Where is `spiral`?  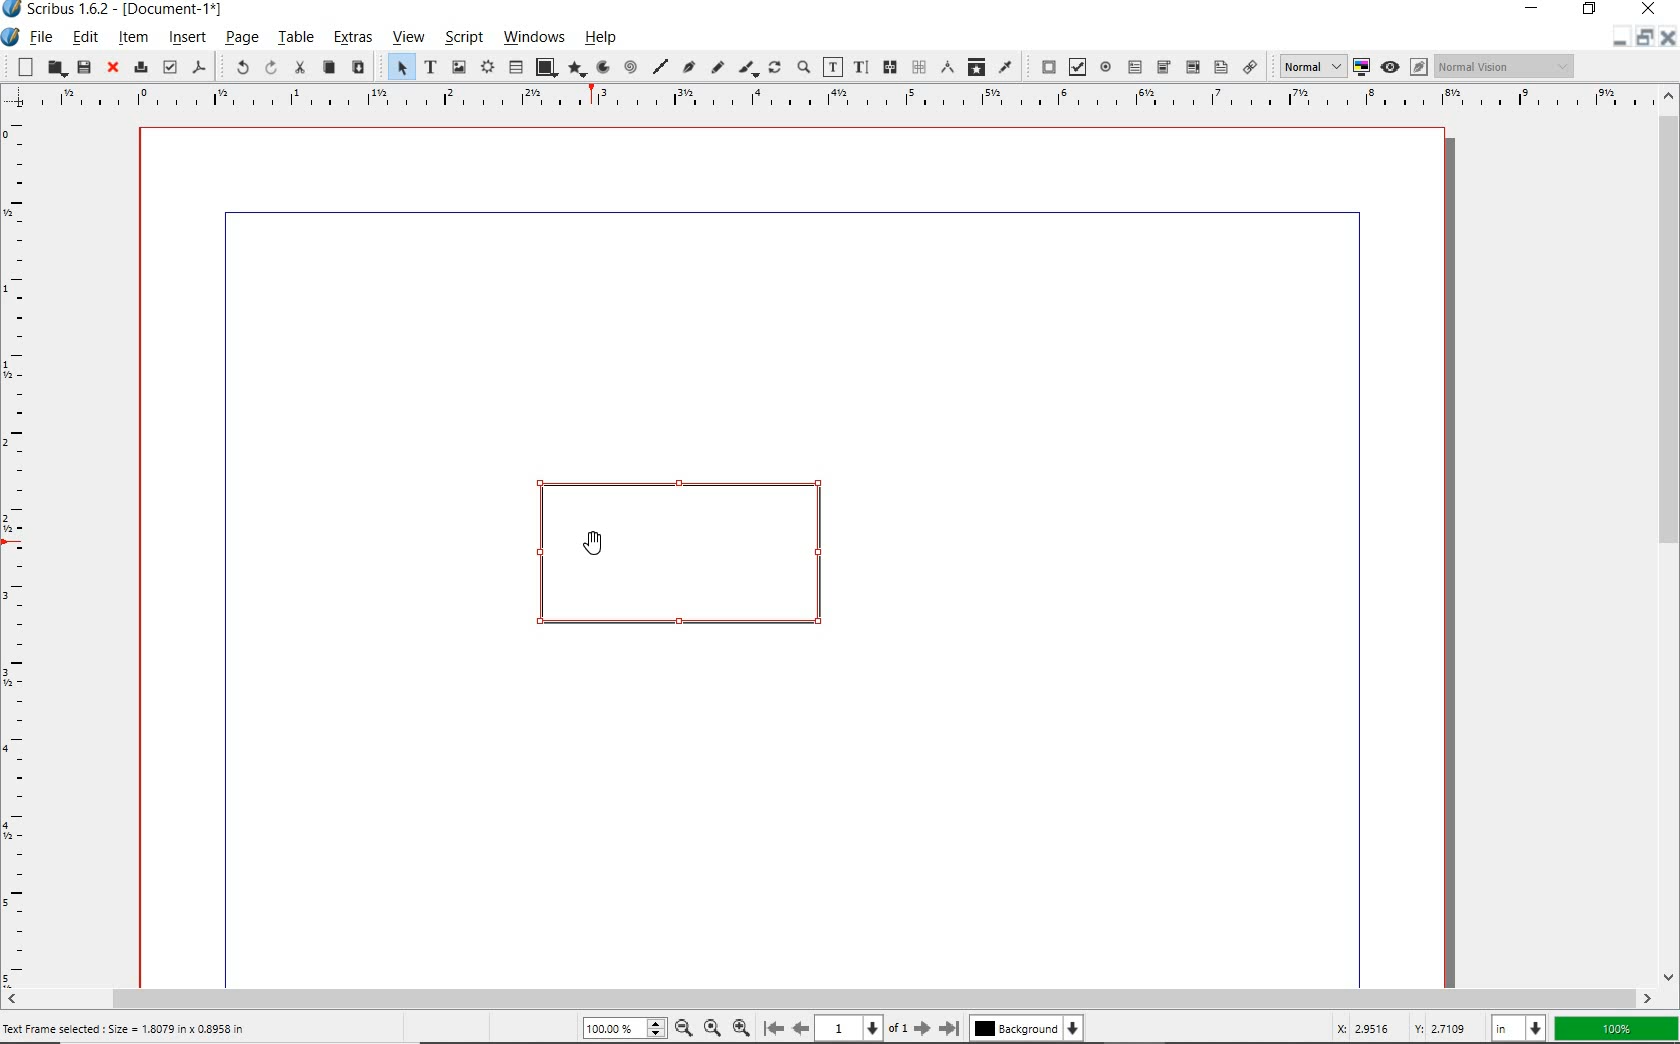 spiral is located at coordinates (631, 66).